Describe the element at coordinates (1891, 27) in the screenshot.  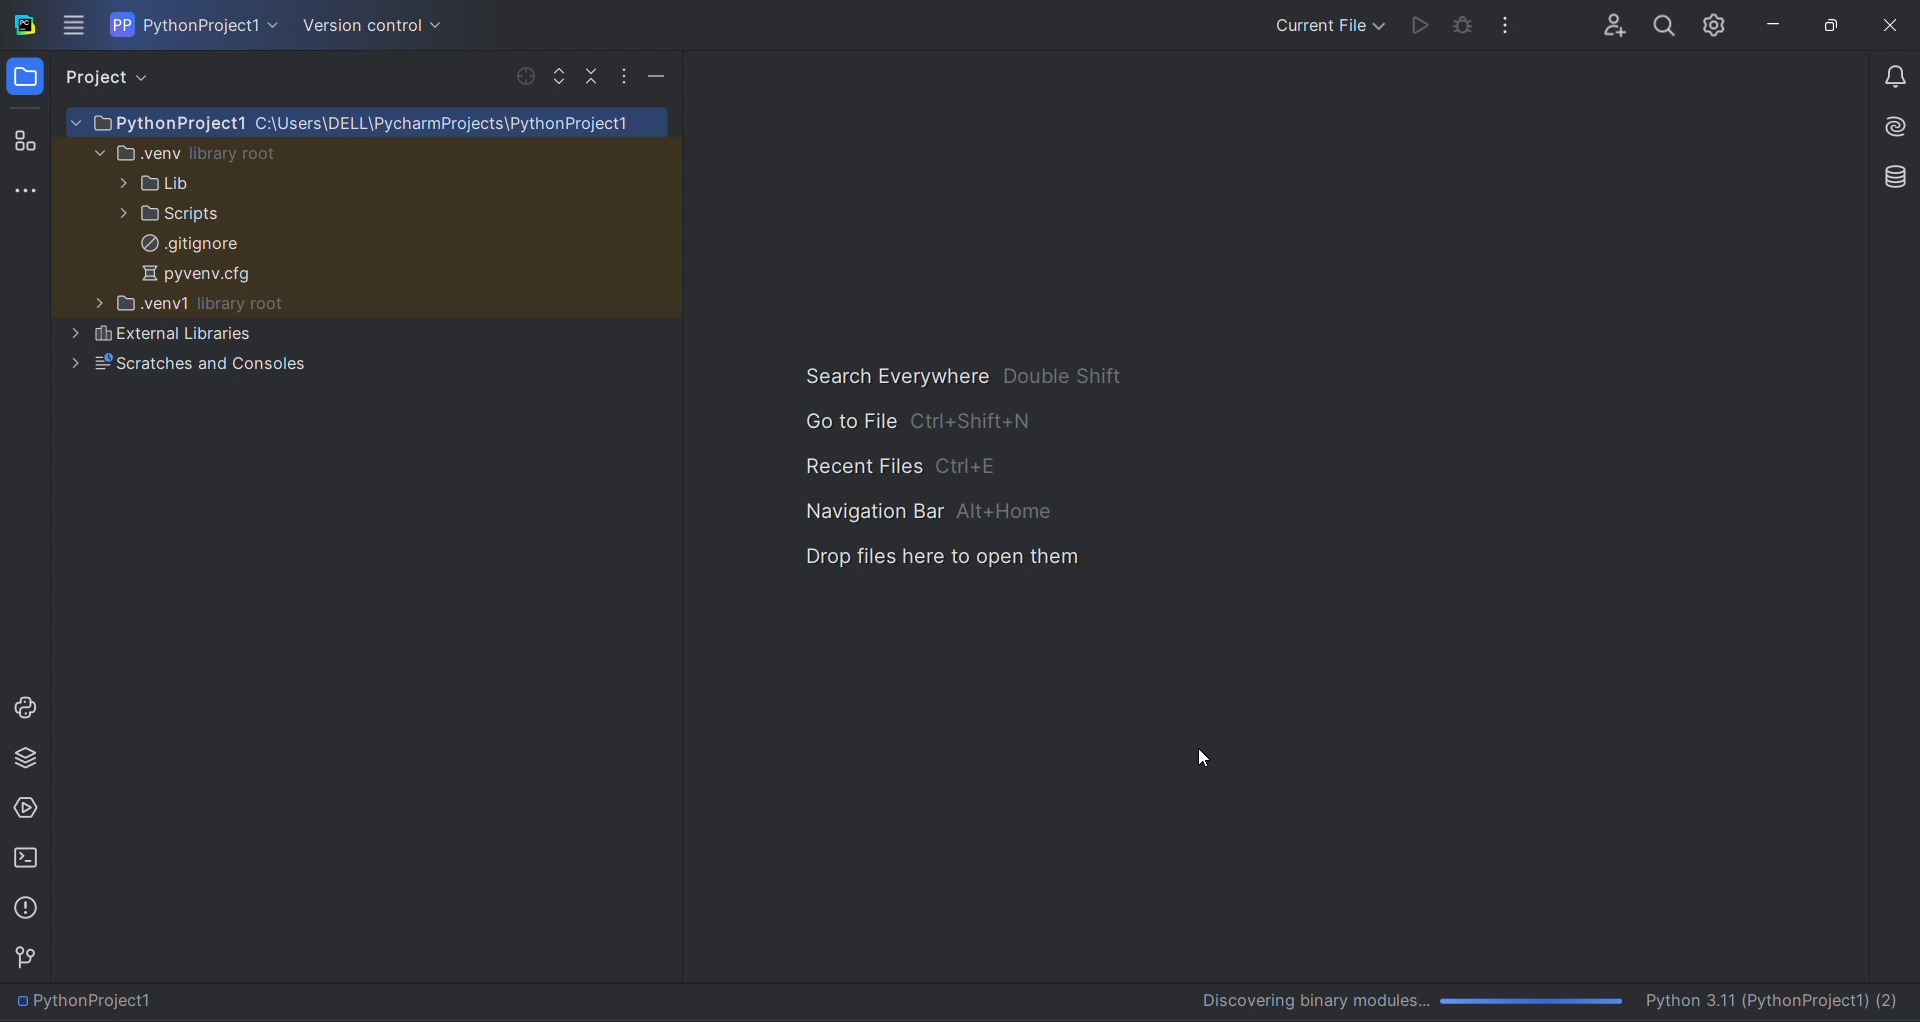
I see `close` at that location.